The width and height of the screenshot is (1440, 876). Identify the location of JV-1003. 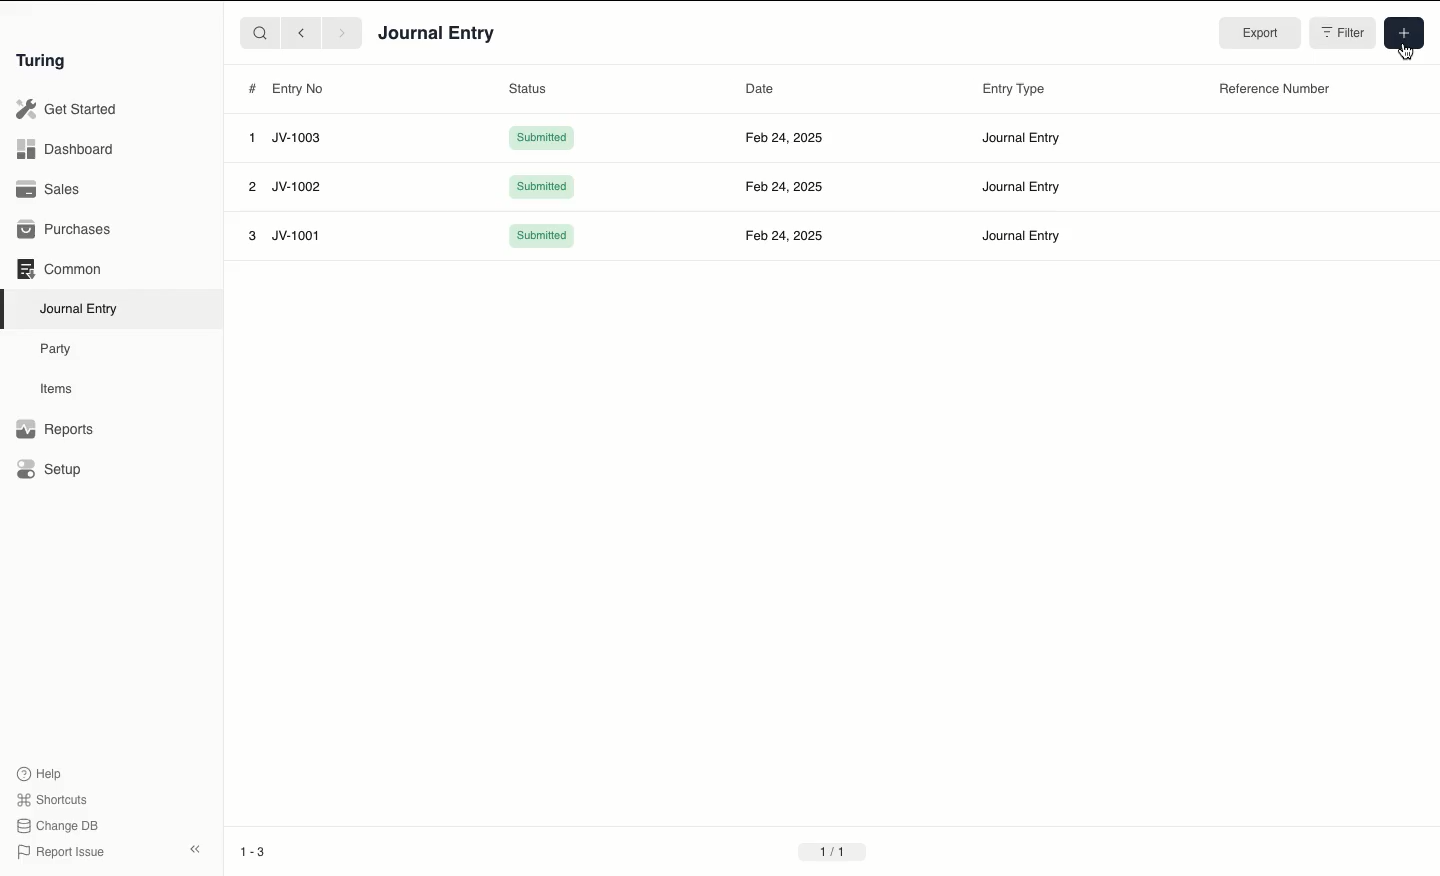
(297, 138).